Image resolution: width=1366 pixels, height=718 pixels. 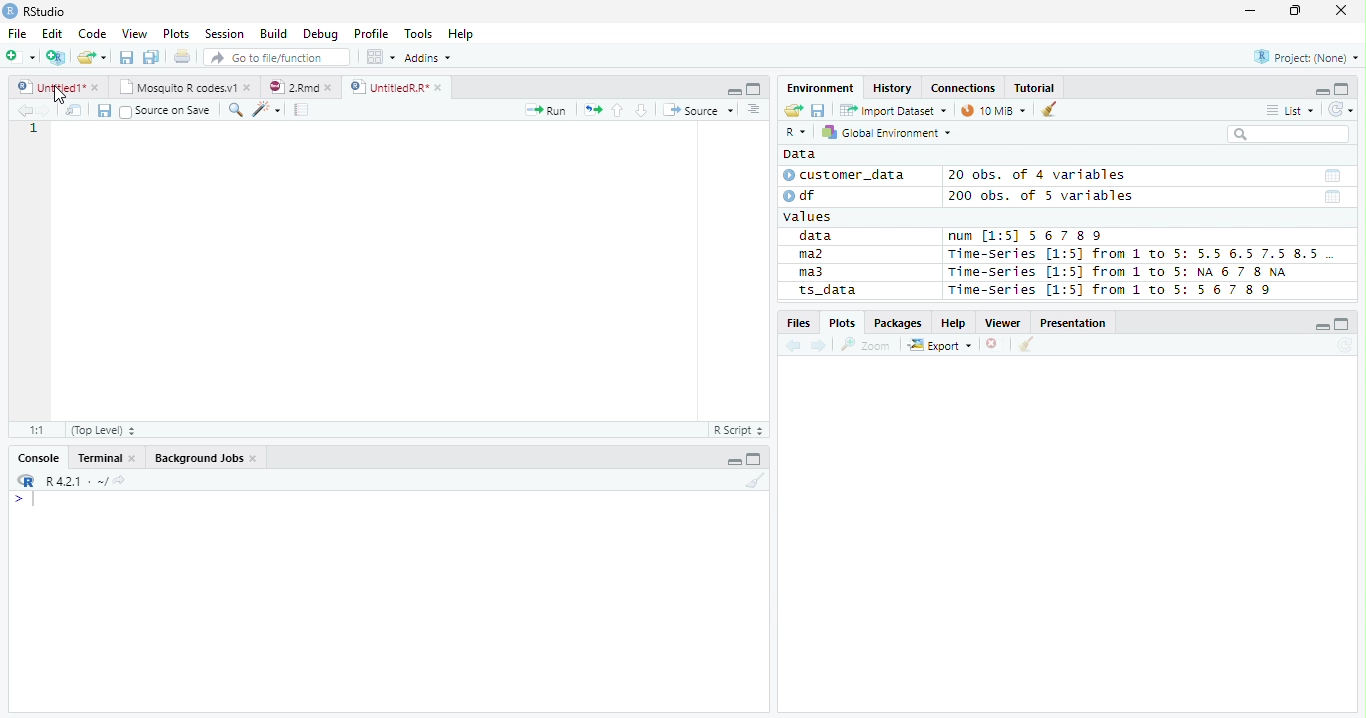 I want to click on Minimize, so click(x=1249, y=13).